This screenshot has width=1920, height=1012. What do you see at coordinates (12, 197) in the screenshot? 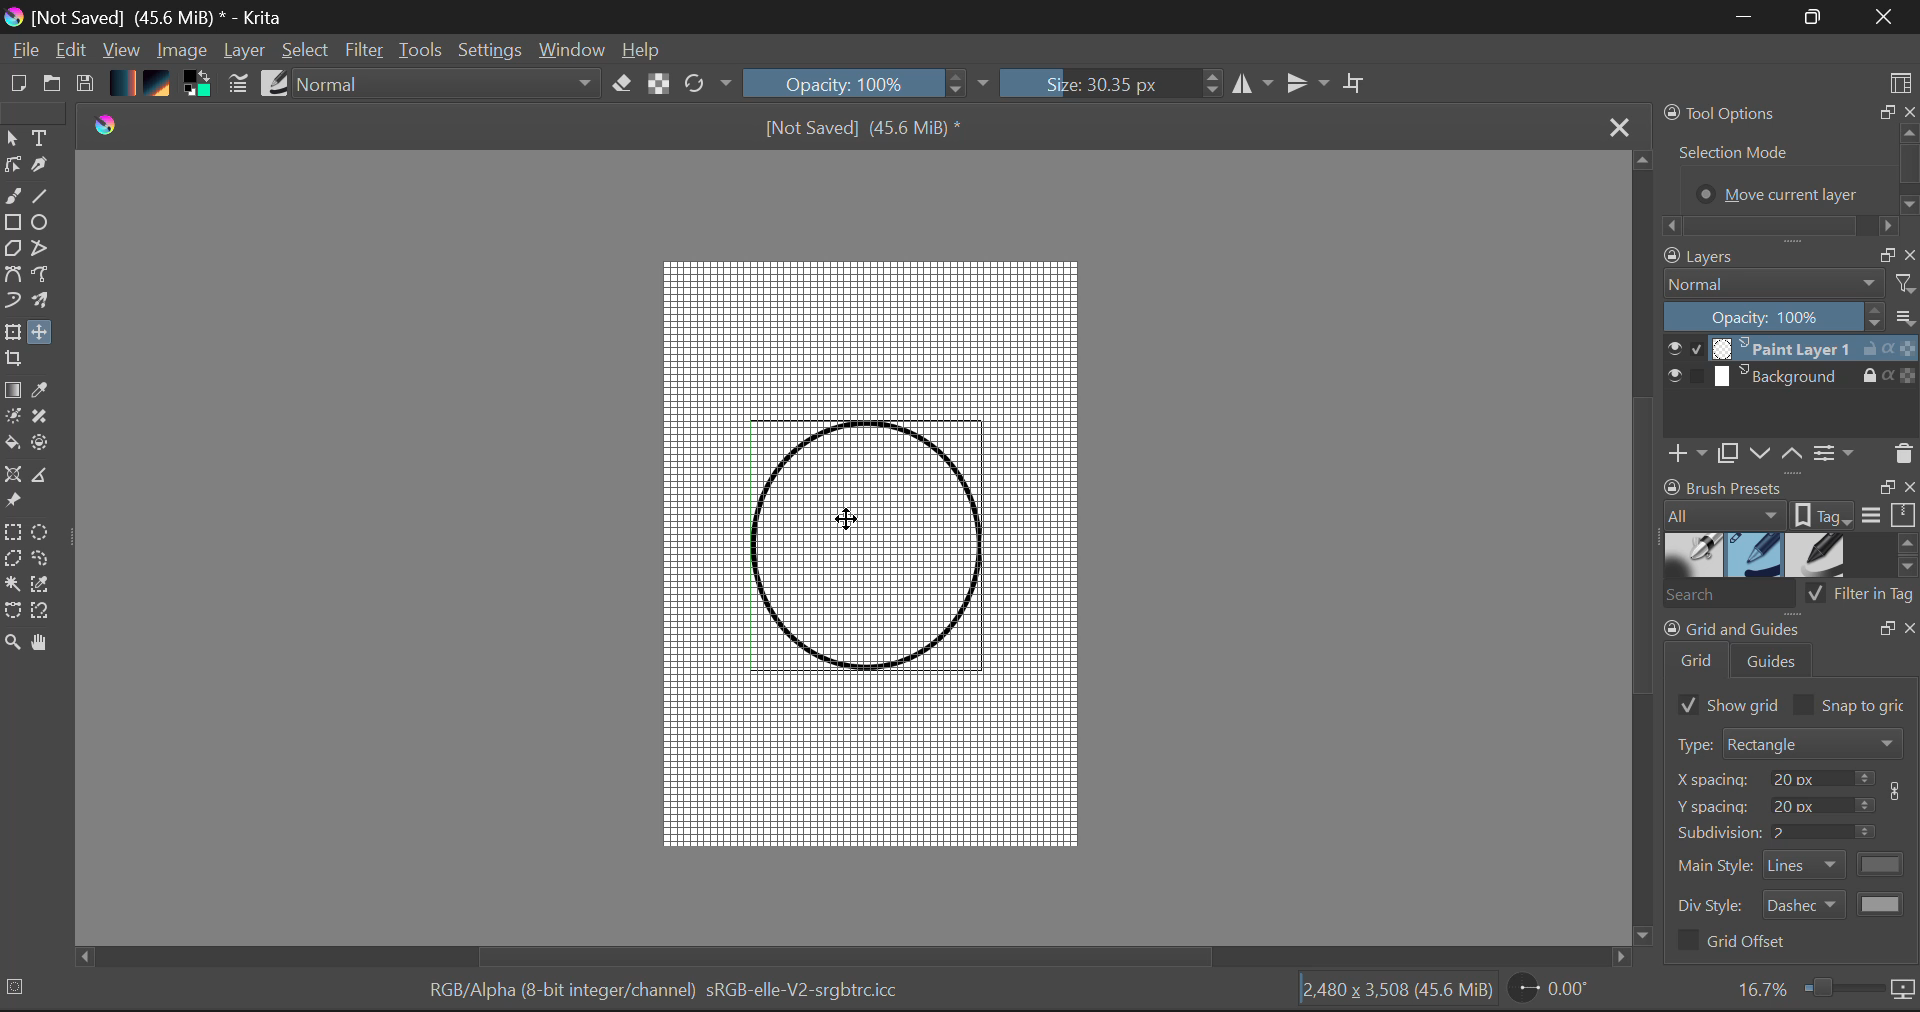
I see `Freehand` at bounding box center [12, 197].